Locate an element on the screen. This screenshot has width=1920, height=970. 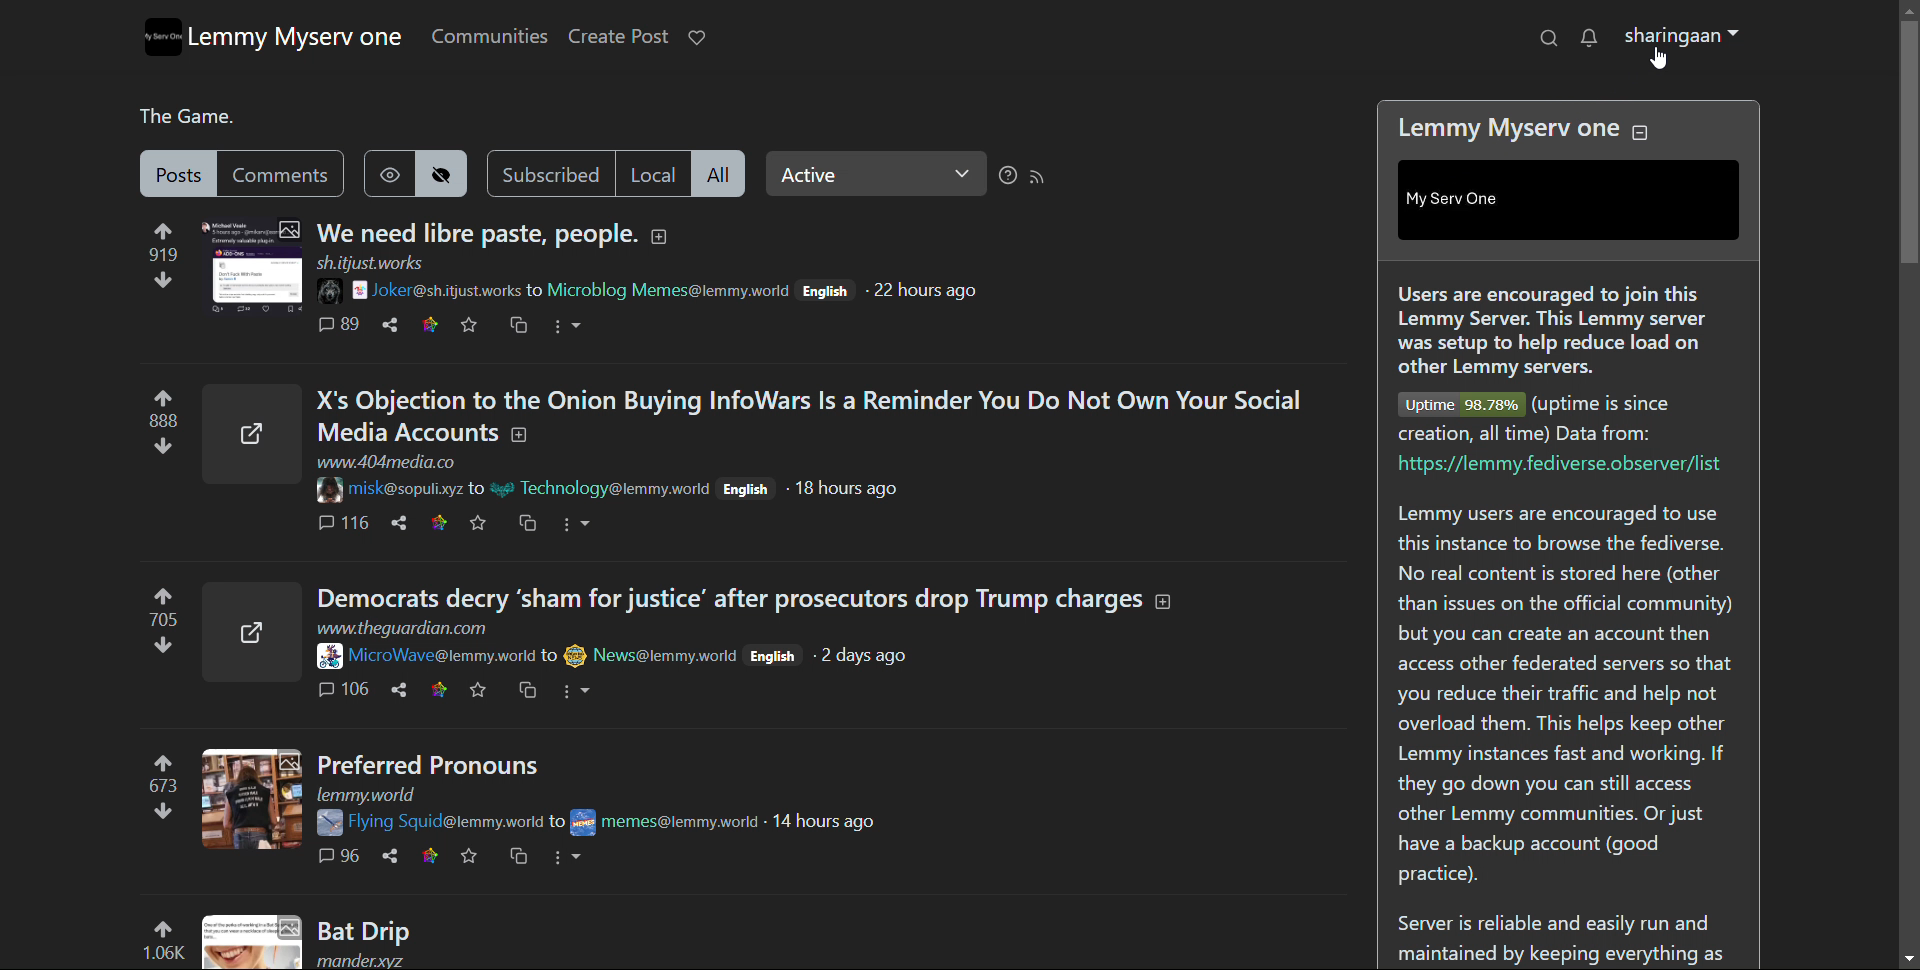
more is located at coordinates (572, 860).